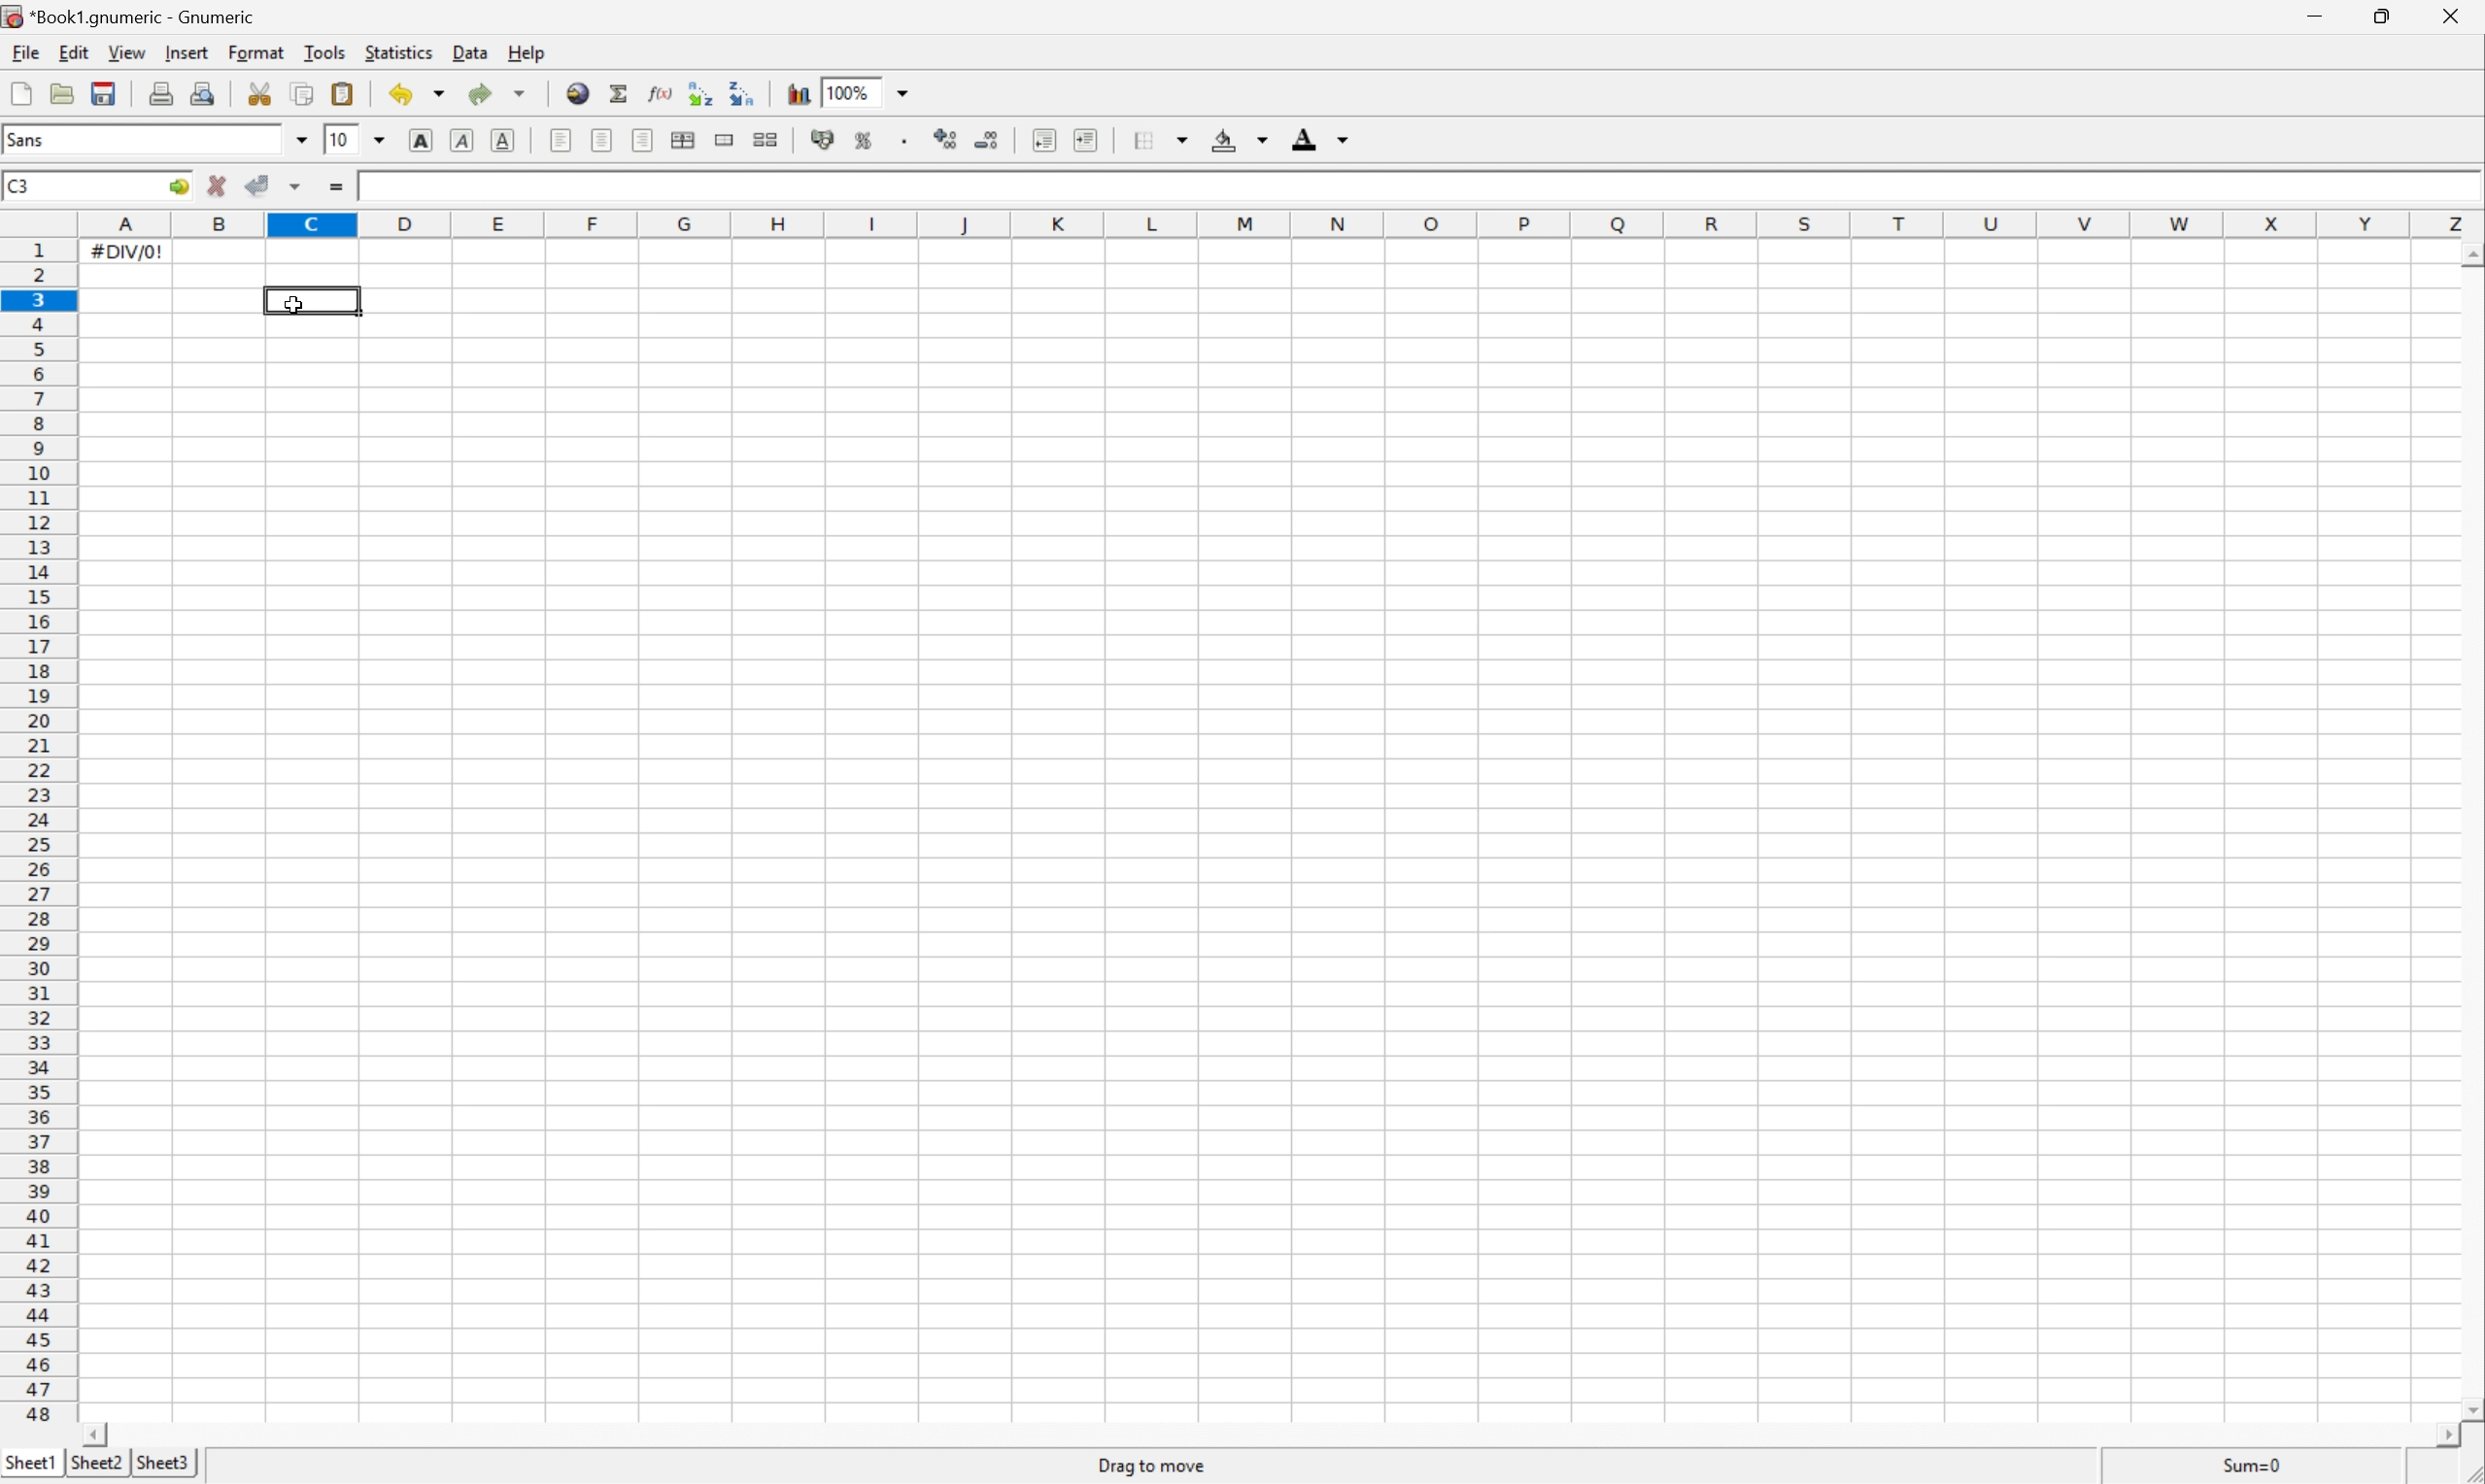 The height and width of the screenshot is (1484, 2485). What do you see at coordinates (323, 53) in the screenshot?
I see `Tools` at bounding box center [323, 53].